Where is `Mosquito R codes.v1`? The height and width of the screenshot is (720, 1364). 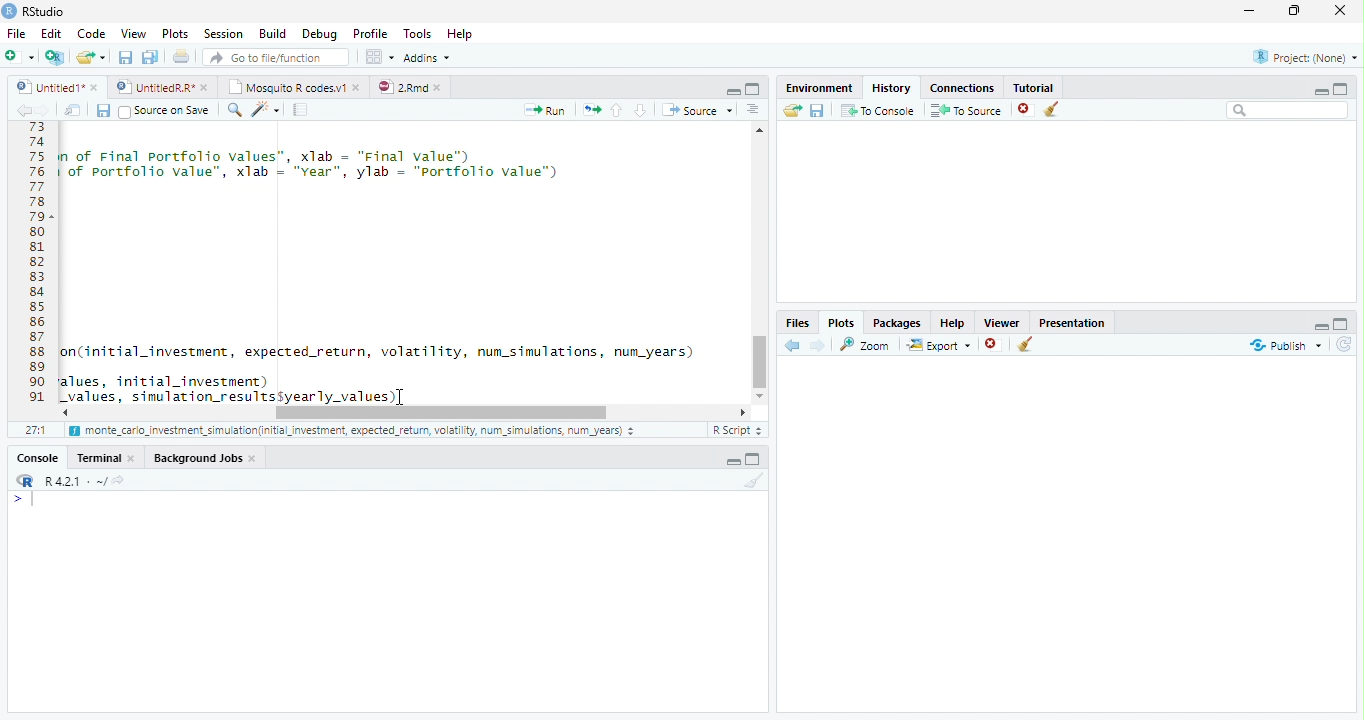 Mosquito R codes.v1 is located at coordinates (292, 86).